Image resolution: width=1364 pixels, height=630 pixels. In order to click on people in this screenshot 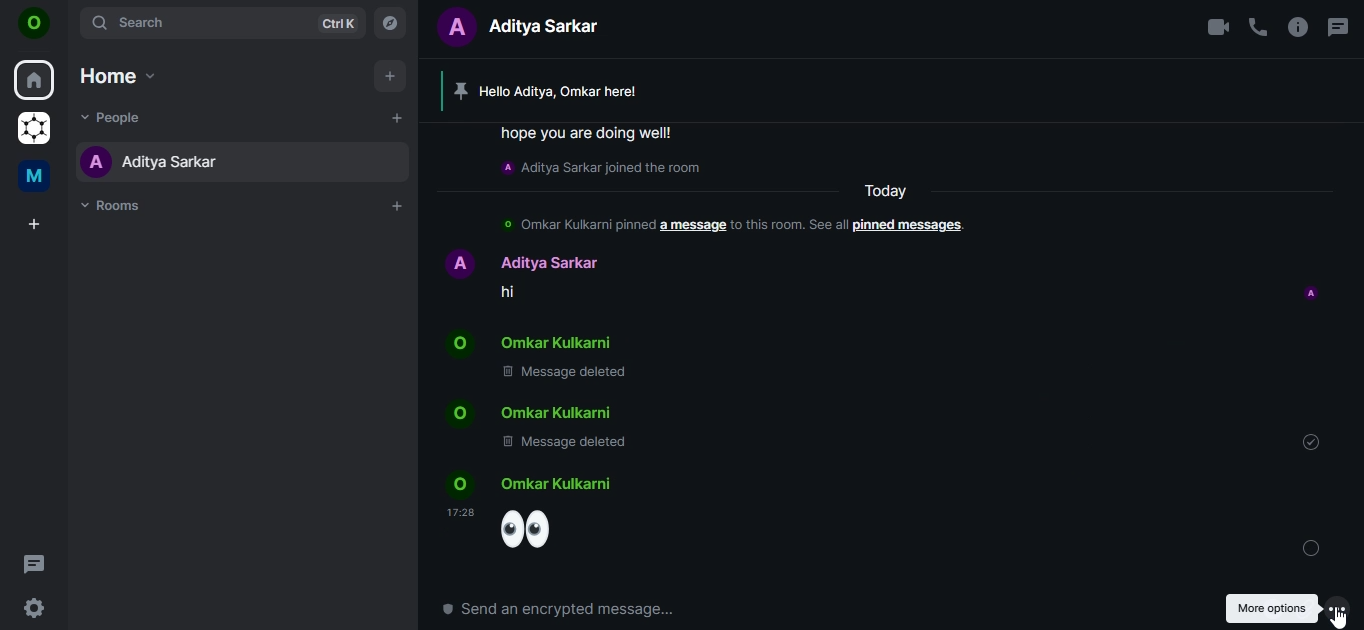, I will do `click(109, 116)`.